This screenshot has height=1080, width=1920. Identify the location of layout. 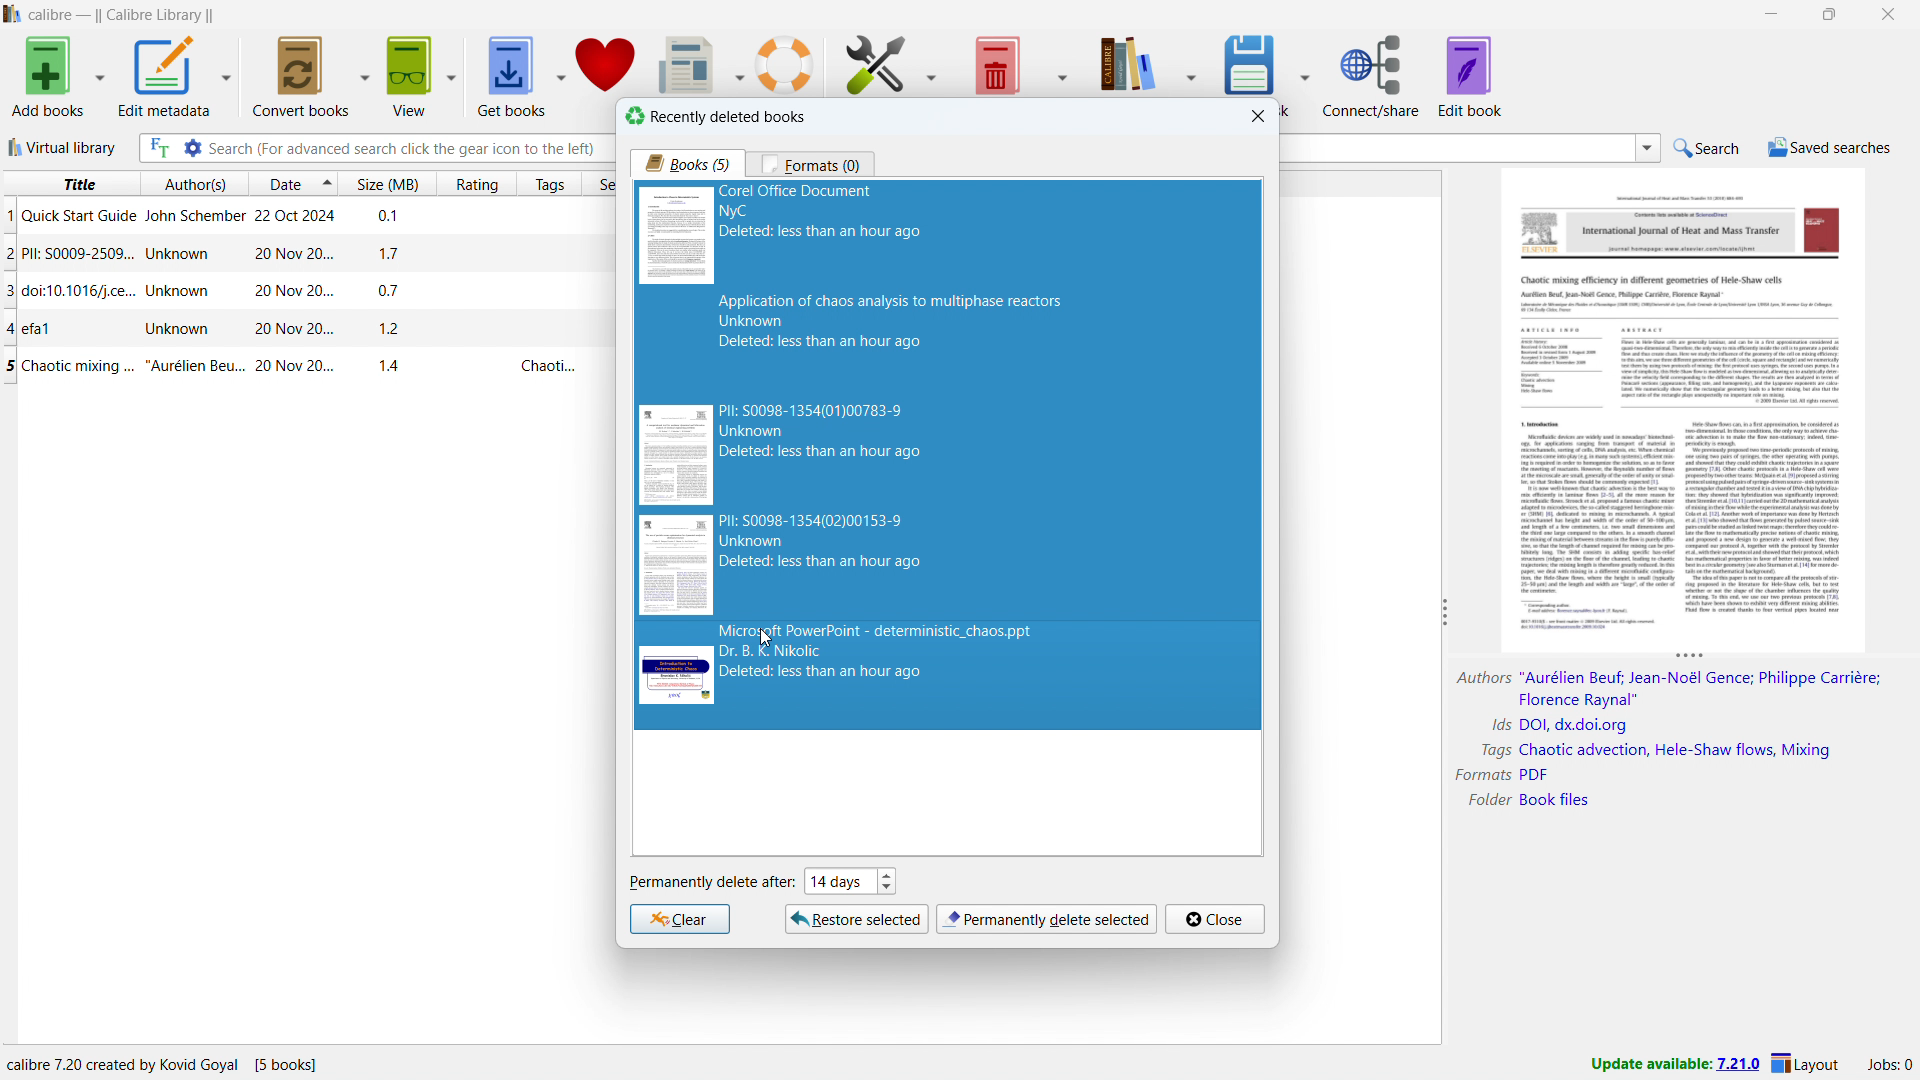
(1808, 1064).